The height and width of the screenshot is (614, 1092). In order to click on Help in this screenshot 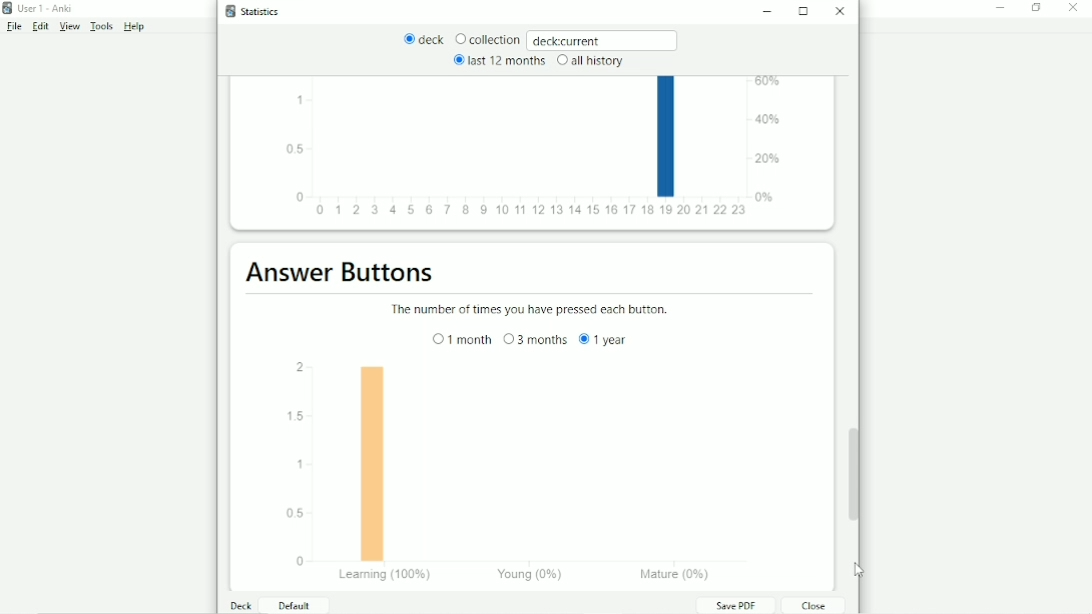, I will do `click(135, 27)`.